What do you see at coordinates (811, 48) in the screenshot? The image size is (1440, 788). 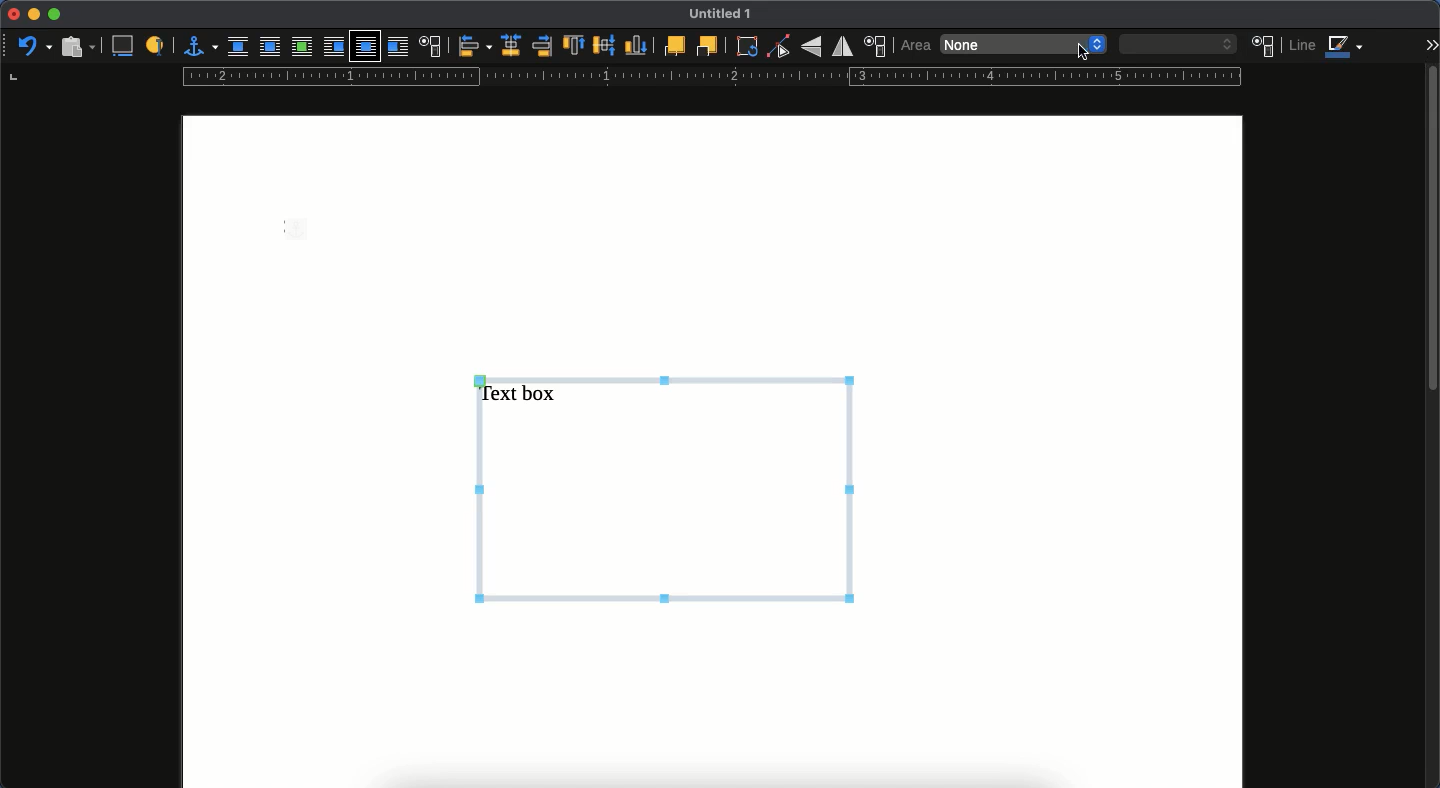 I see `rotate vertically` at bounding box center [811, 48].